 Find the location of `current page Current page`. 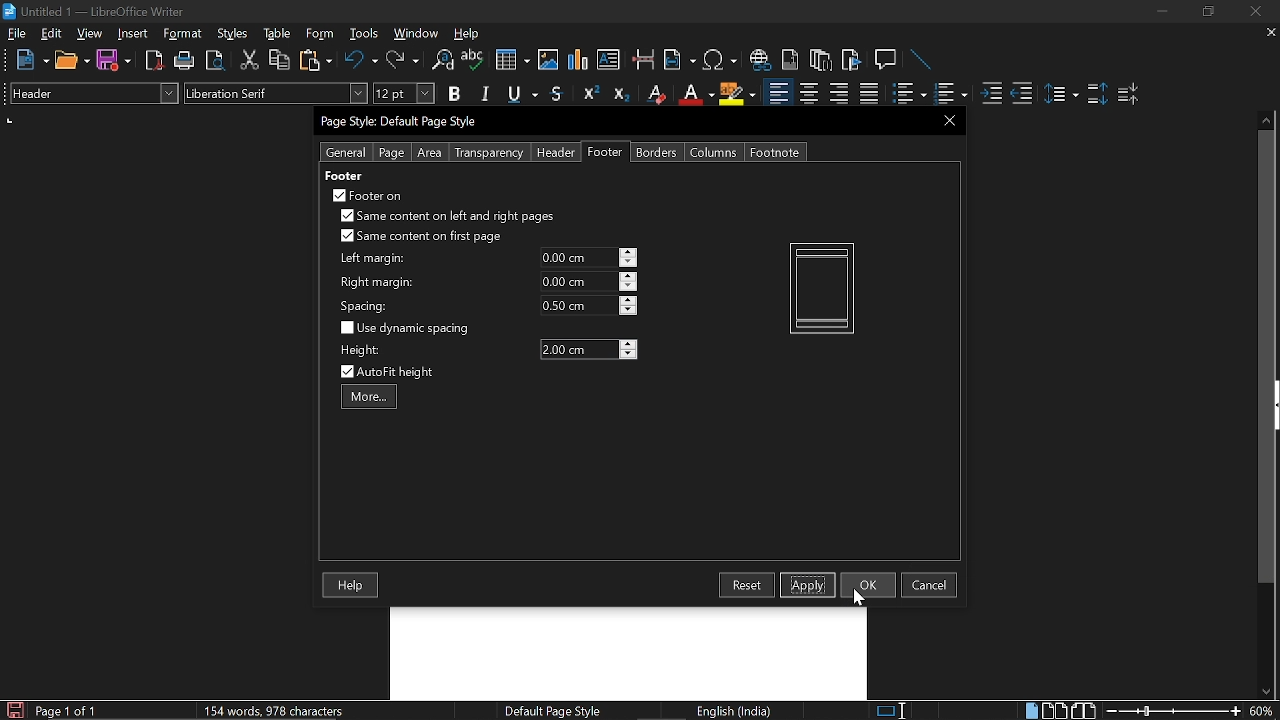

current page Current page is located at coordinates (65, 710).